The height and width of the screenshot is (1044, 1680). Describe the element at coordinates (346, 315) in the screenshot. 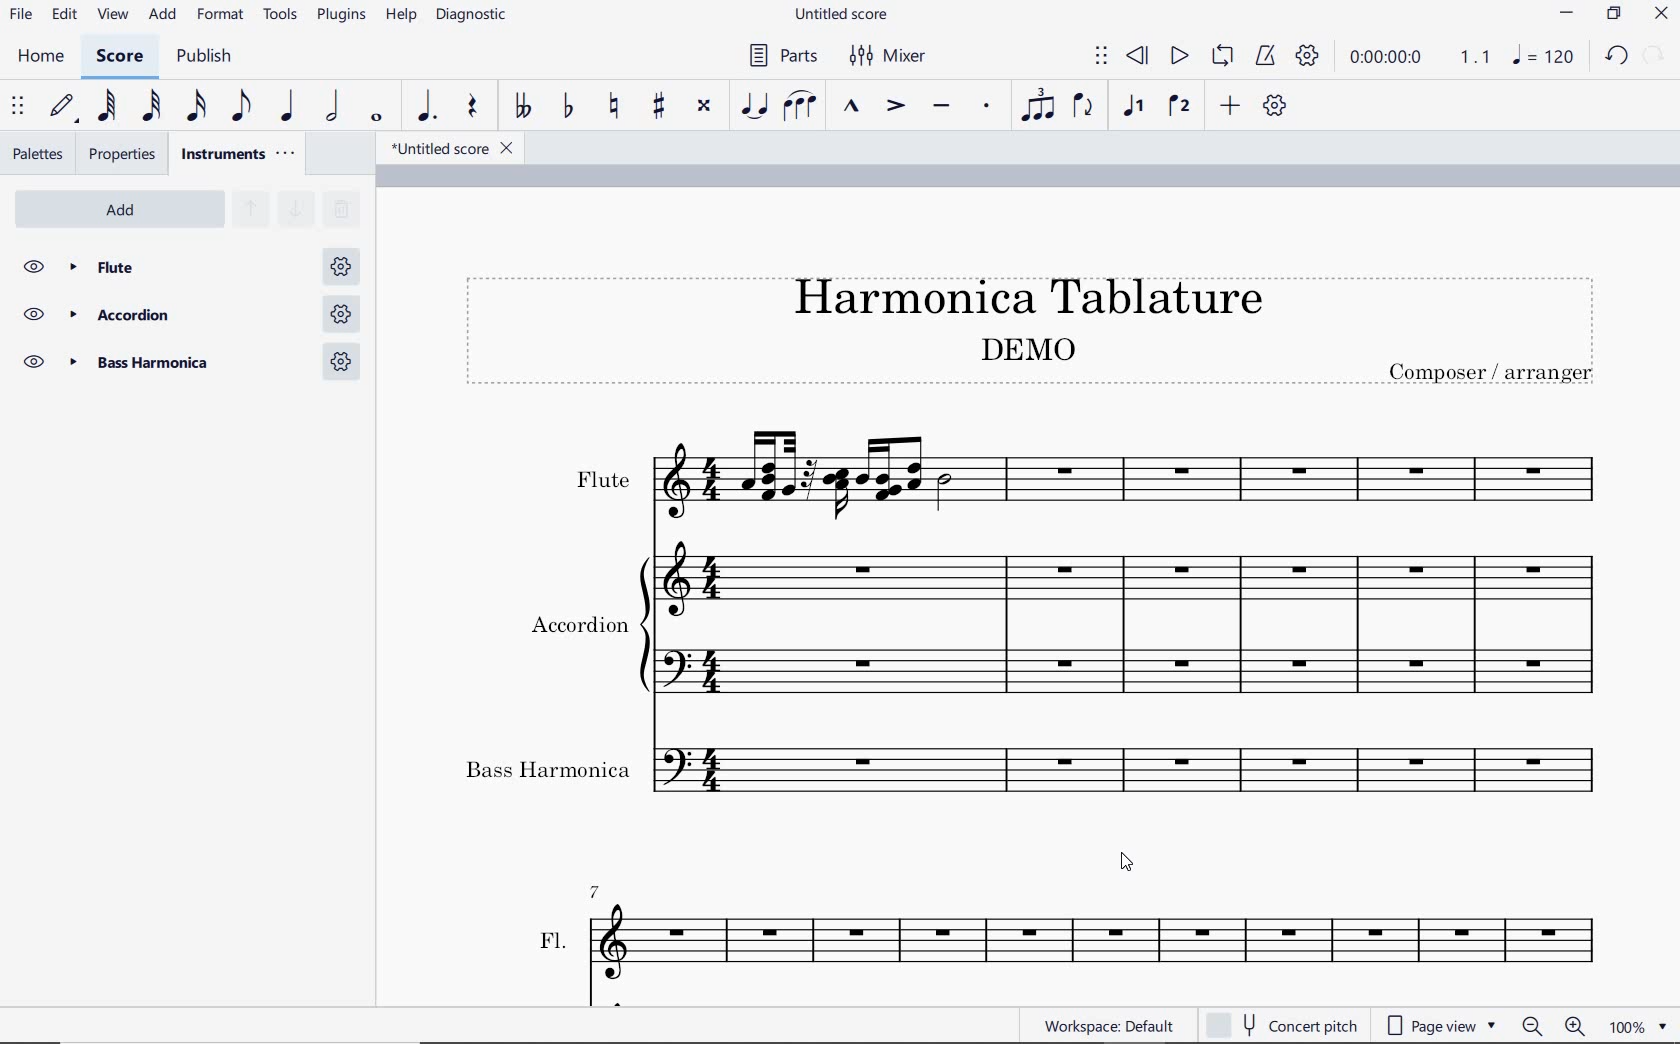

I see `Accordion settings` at that location.